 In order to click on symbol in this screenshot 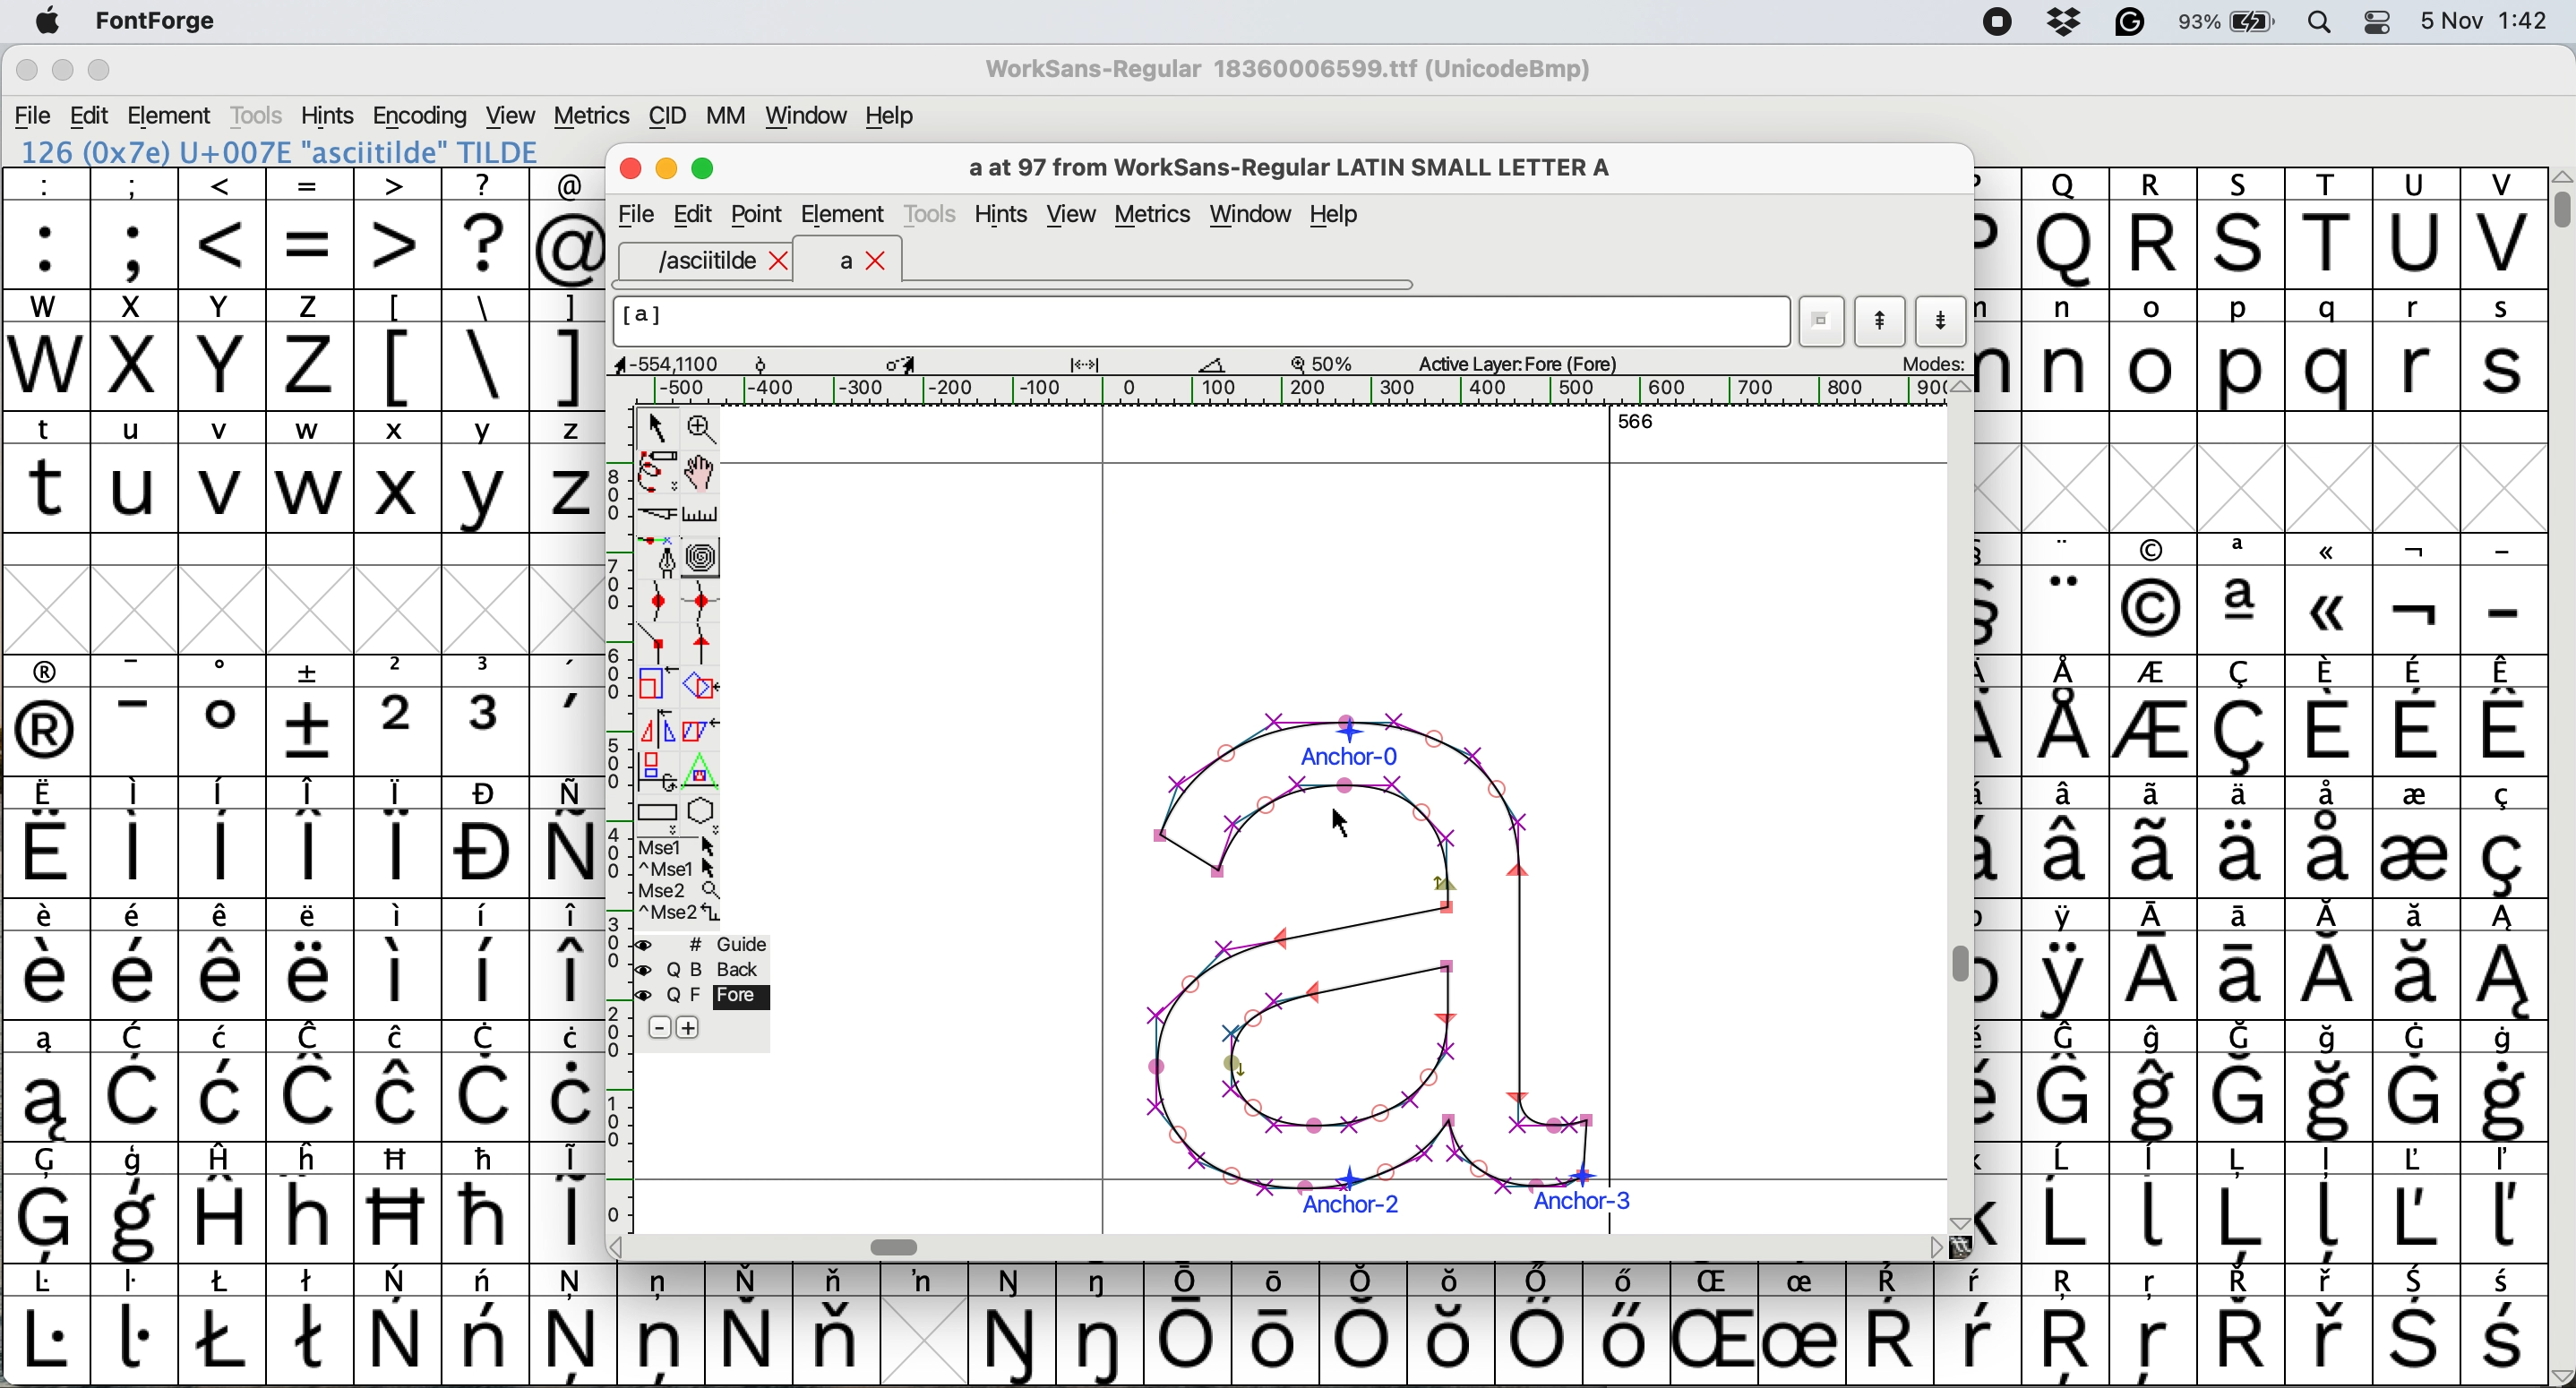, I will do `click(400, 837)`.